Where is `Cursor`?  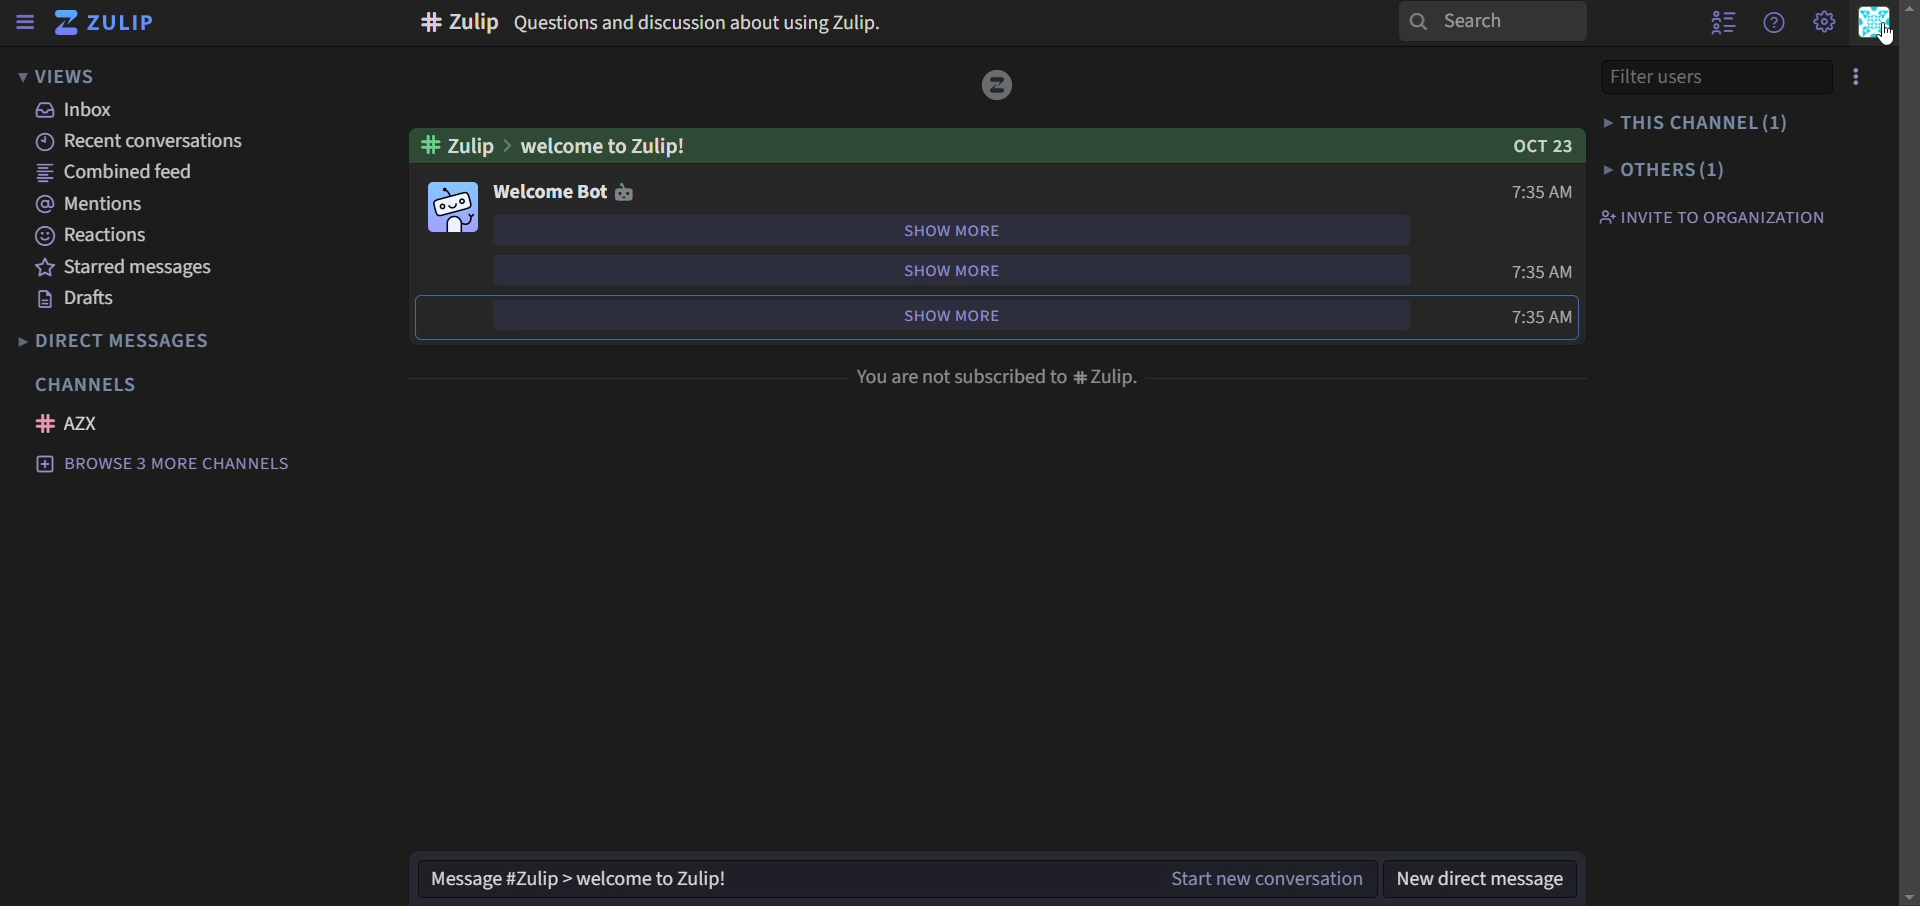 Cursor is located at coordinates (1875, 37).